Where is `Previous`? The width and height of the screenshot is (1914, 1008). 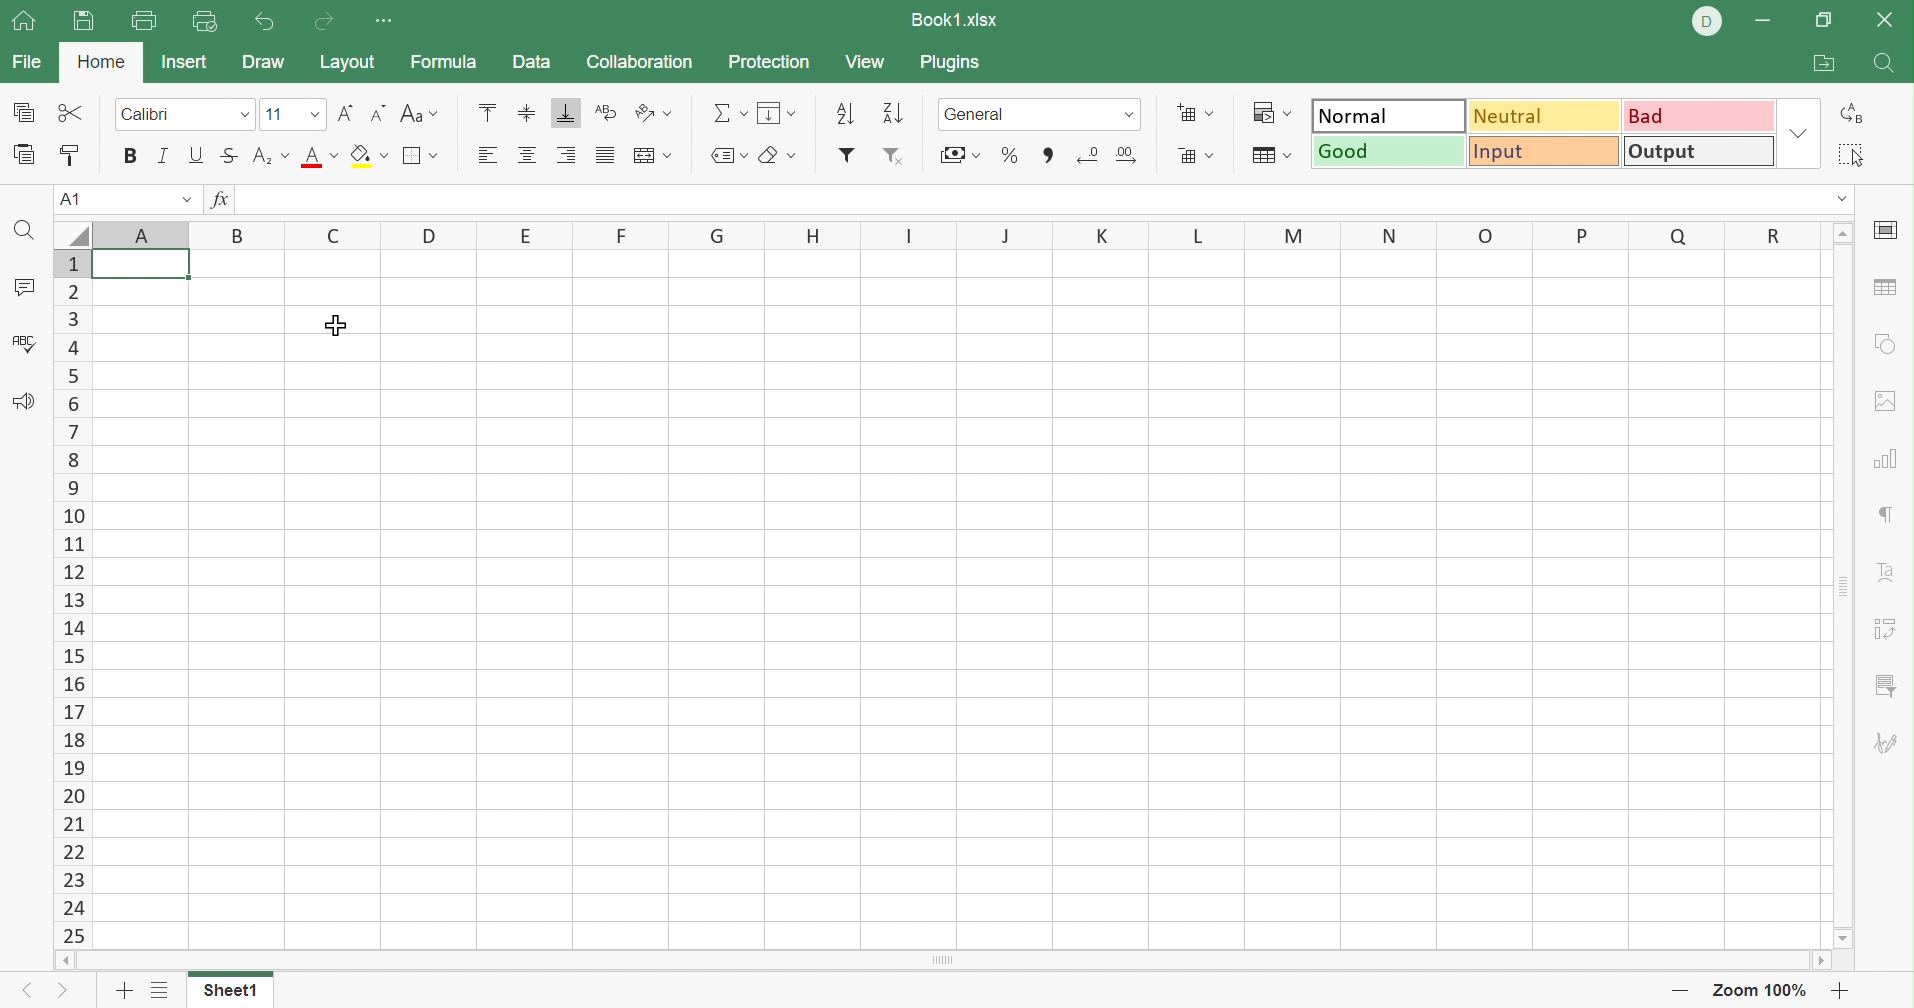
Previous is located at coordinates (23, 993).